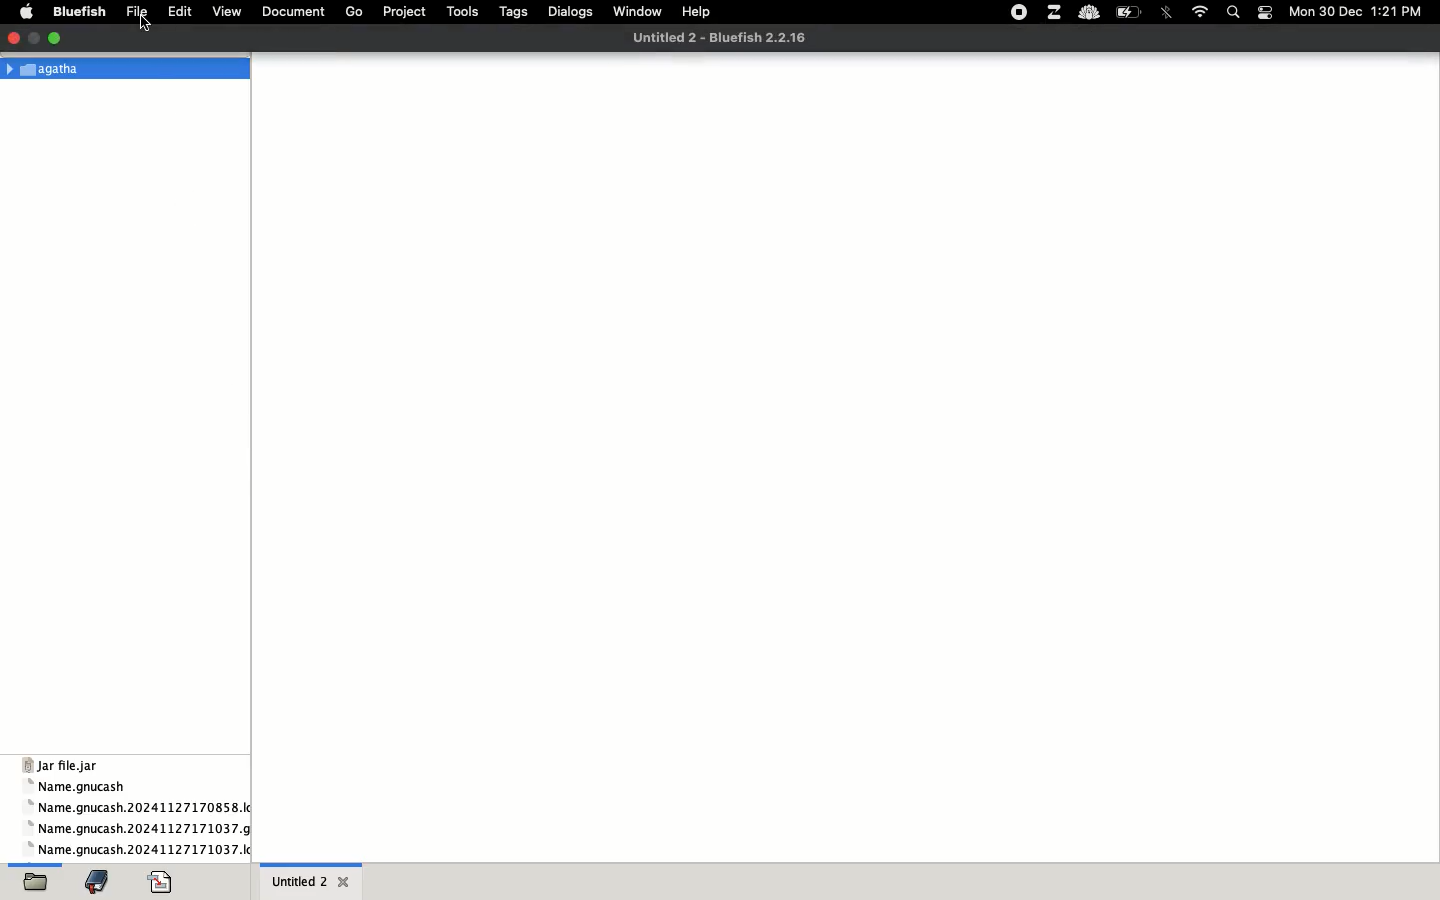  I want to click on dialogs, so click(571, 14).